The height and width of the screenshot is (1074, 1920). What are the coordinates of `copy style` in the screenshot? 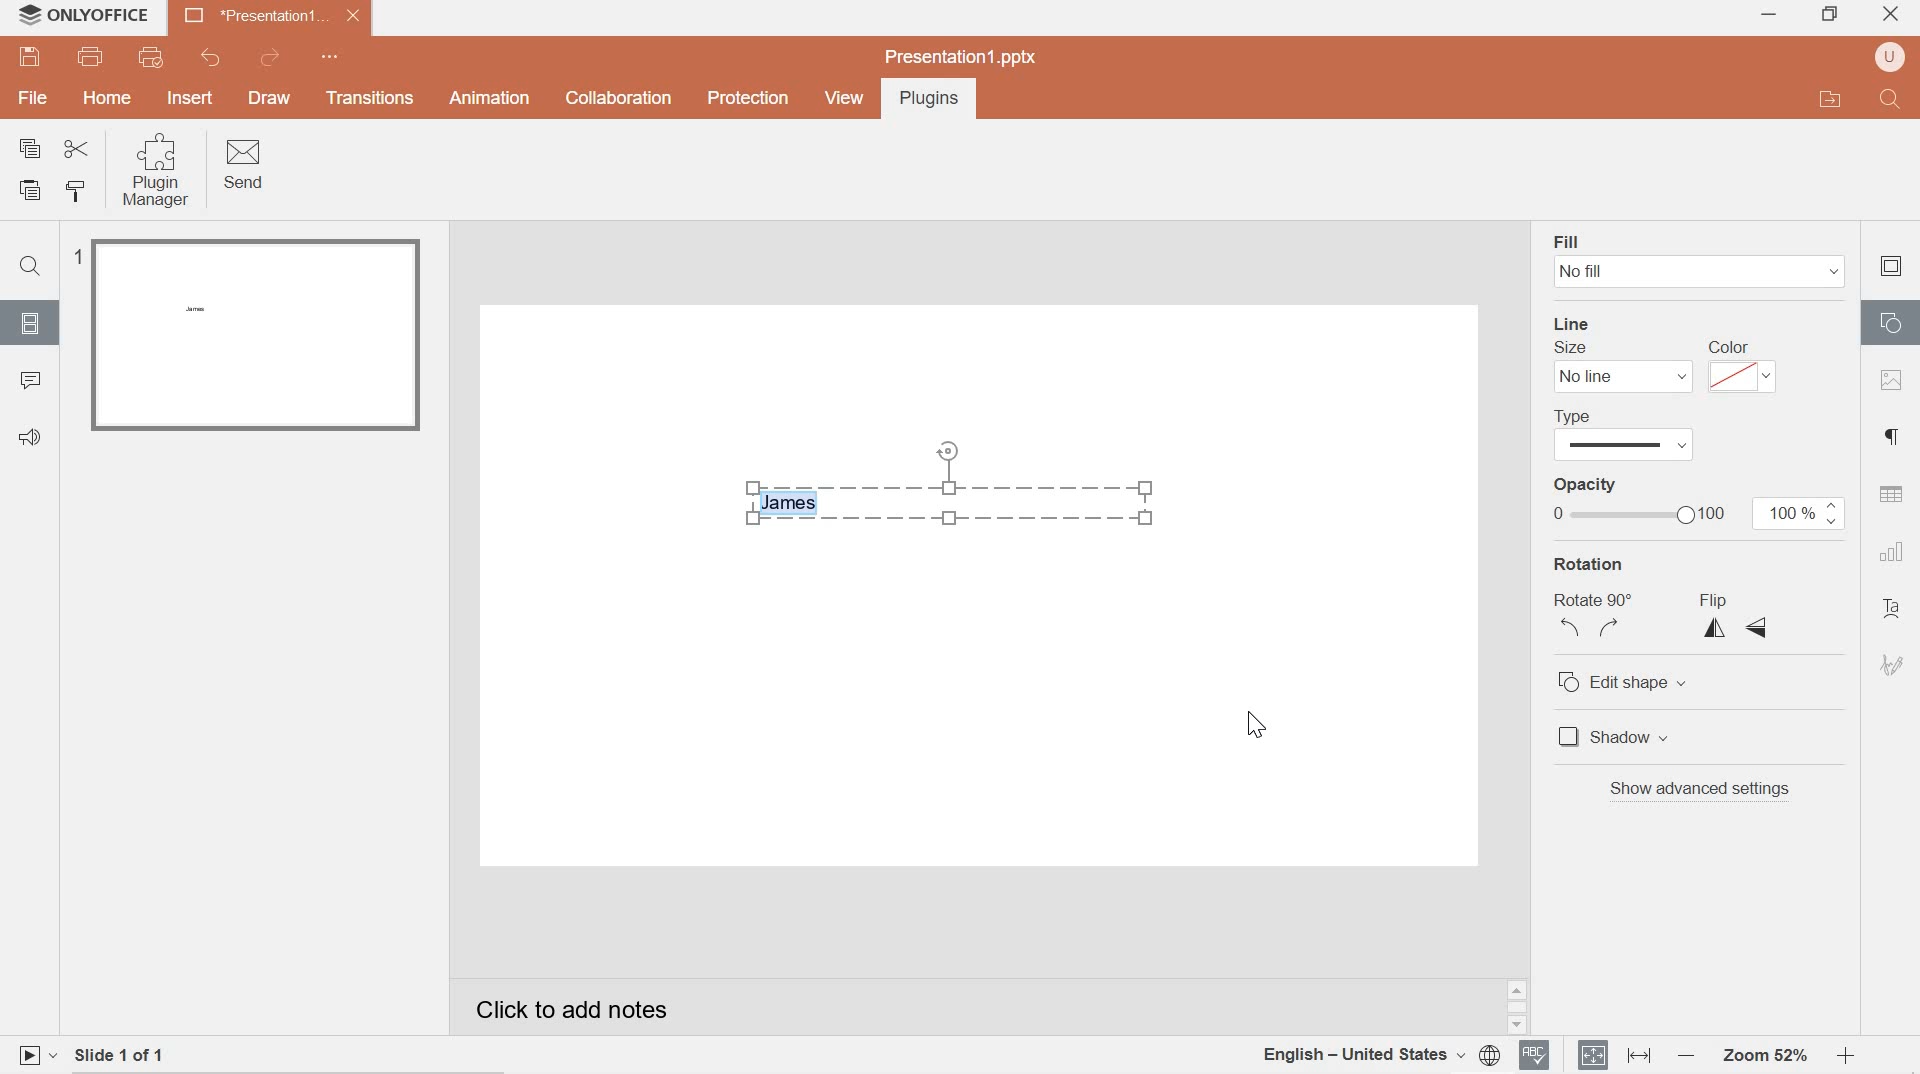 It's located at (82, 192).